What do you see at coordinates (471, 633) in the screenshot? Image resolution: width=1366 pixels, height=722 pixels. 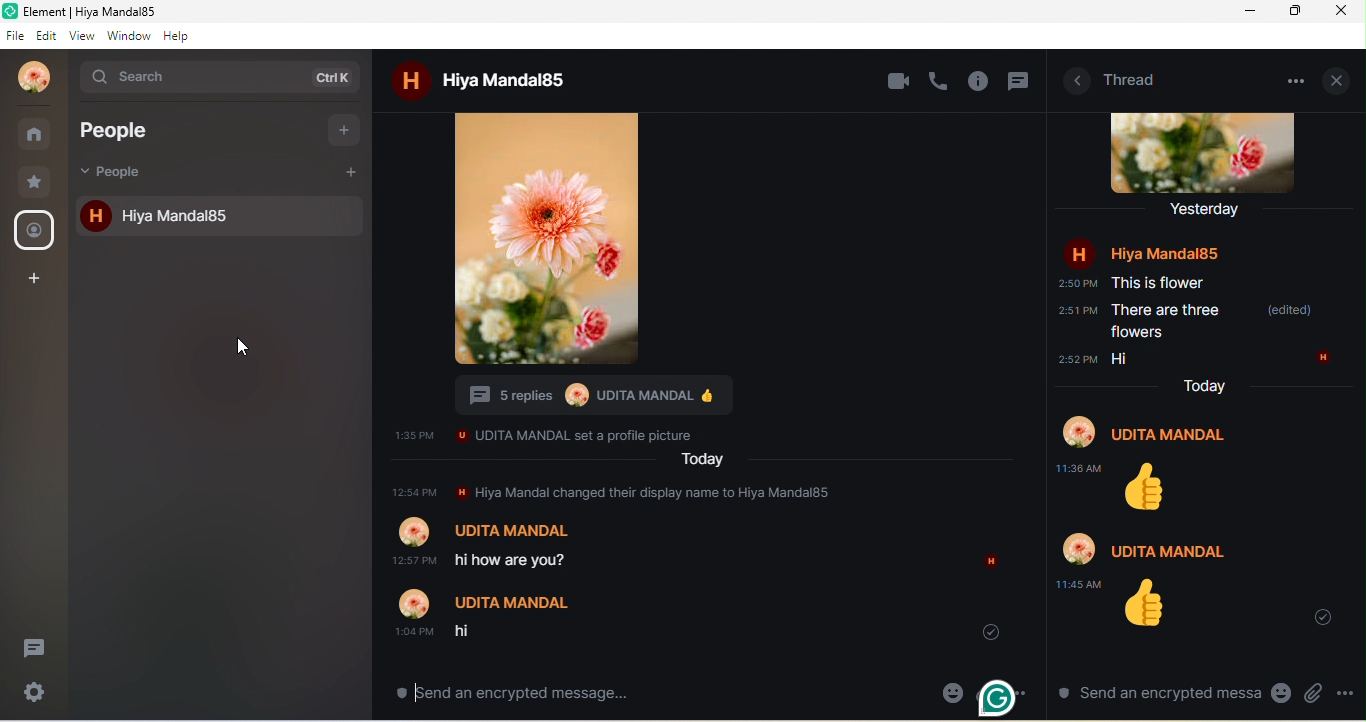 I see `hi ` at bounding box center [471, 633].